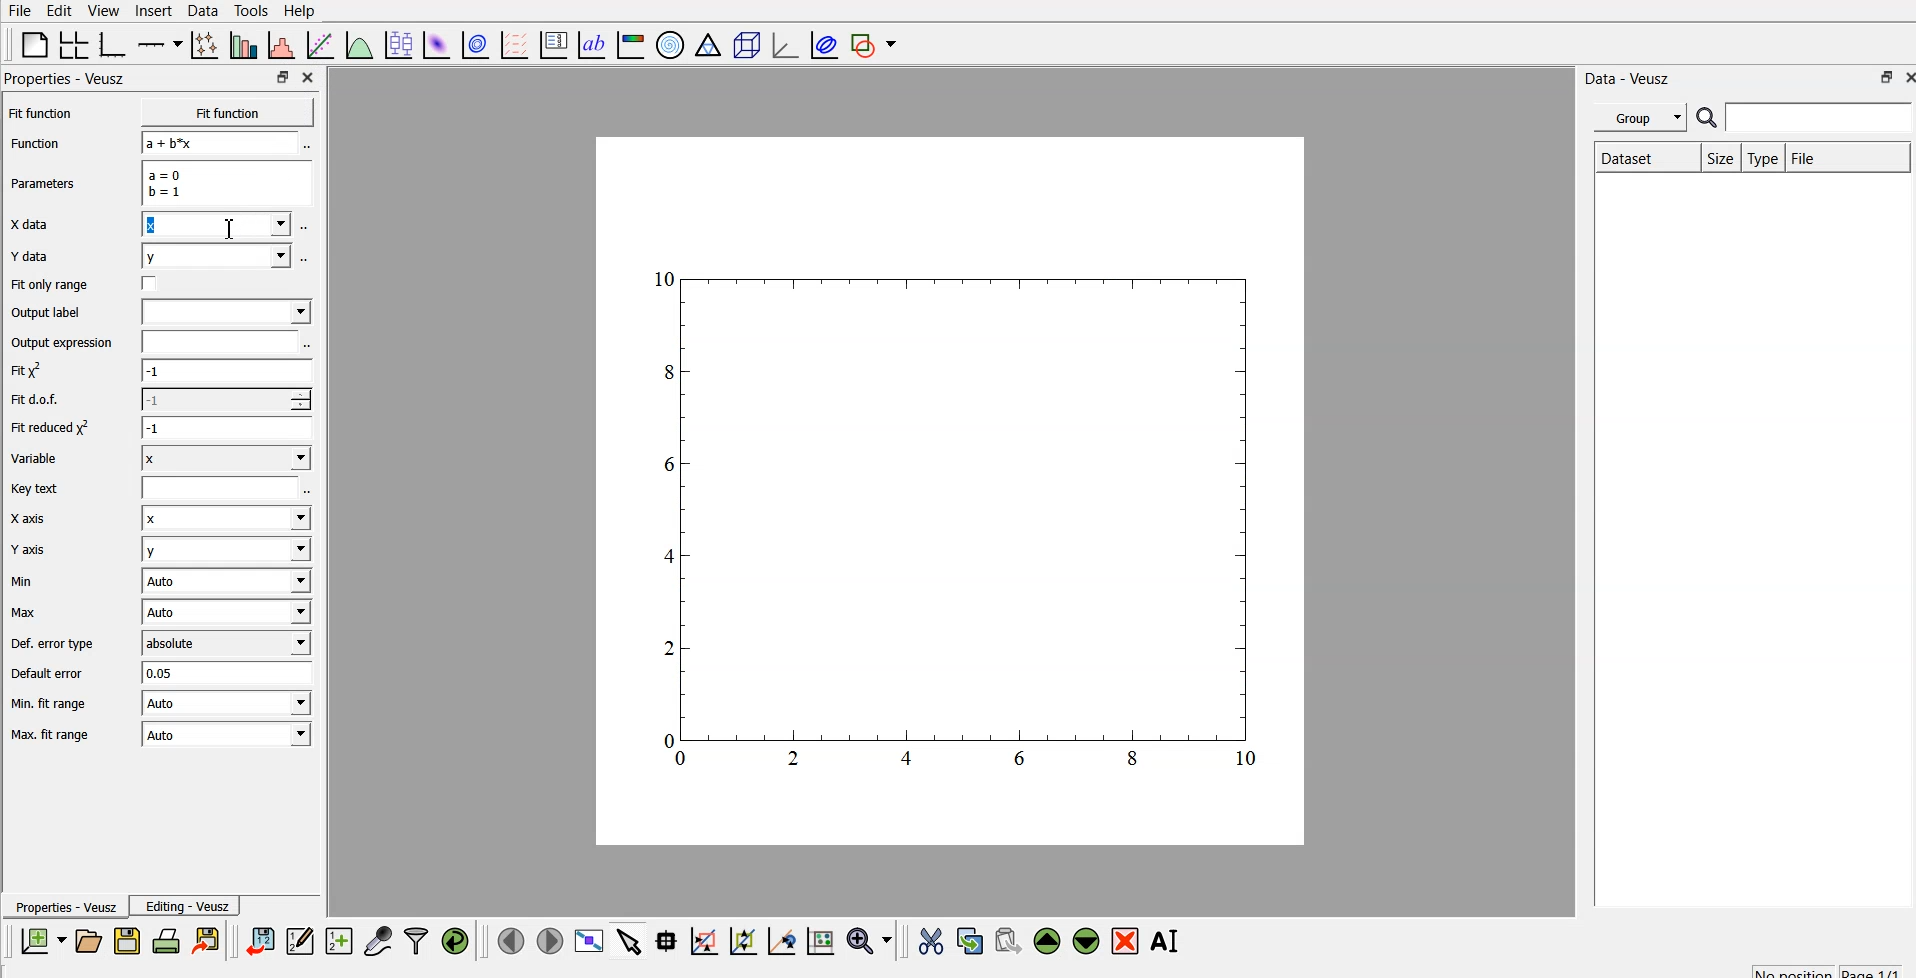 This screenshot has width=1916, height=978. What do you see at coordinates (101, 10) in the screenshot?
I see `view` at bounding box center [101, 10].